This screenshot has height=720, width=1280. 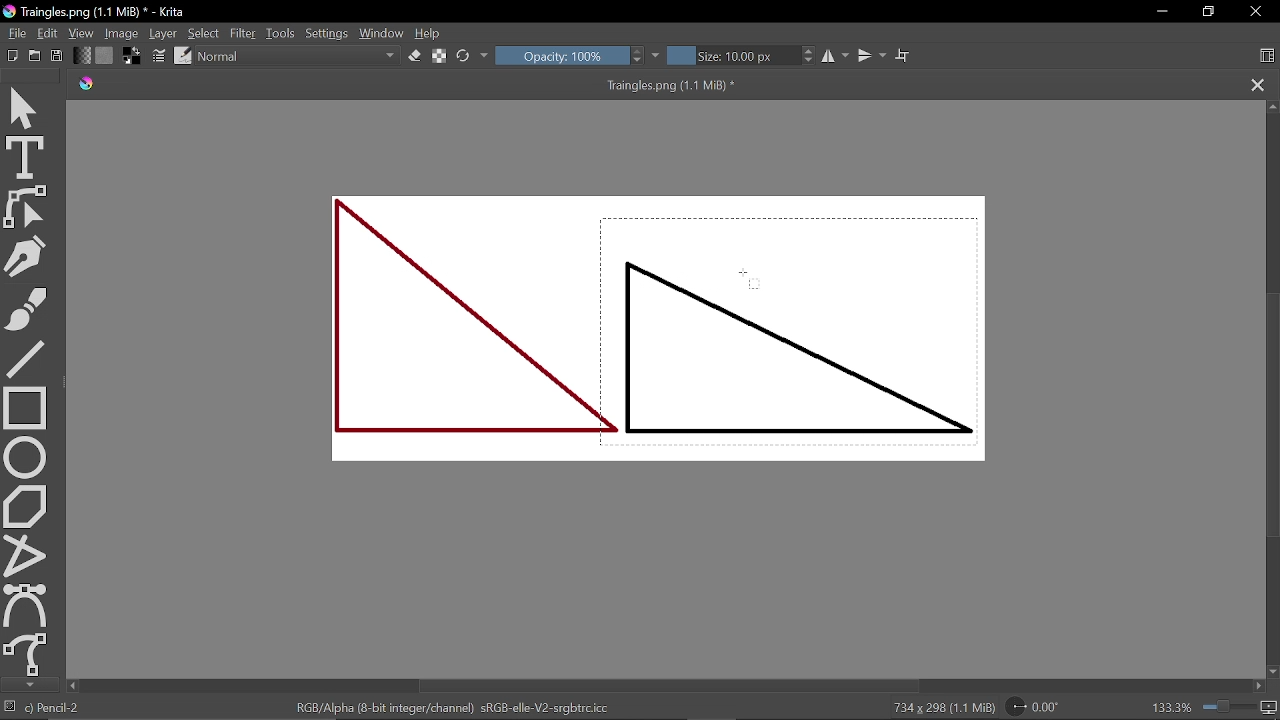 I want to click on Traingles.png (1.1 MiB) *, so click(x=424, y=86).